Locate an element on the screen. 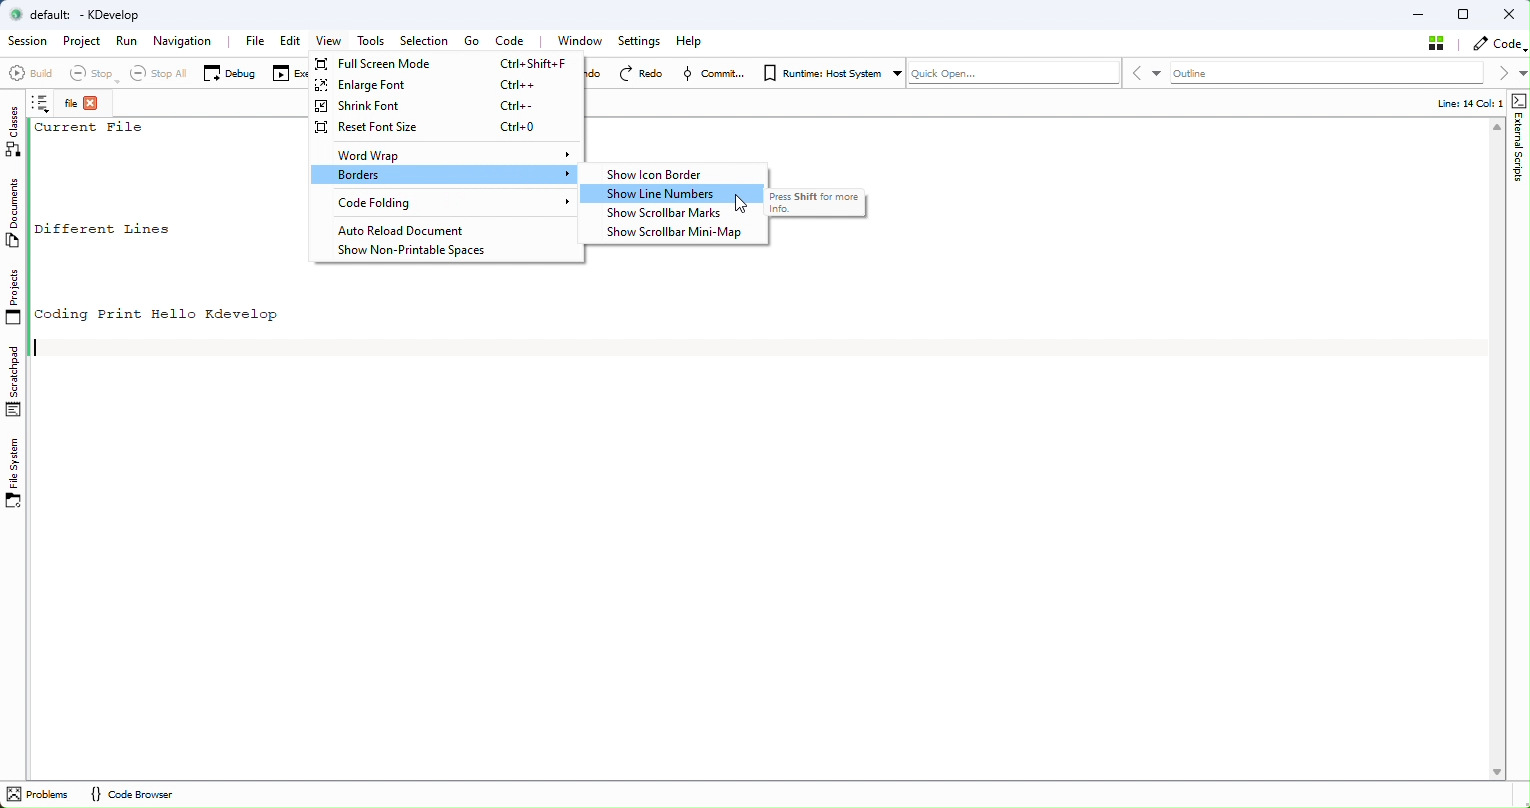 The image size is (1530, 808). Documents is located at coordinates (18, 216).